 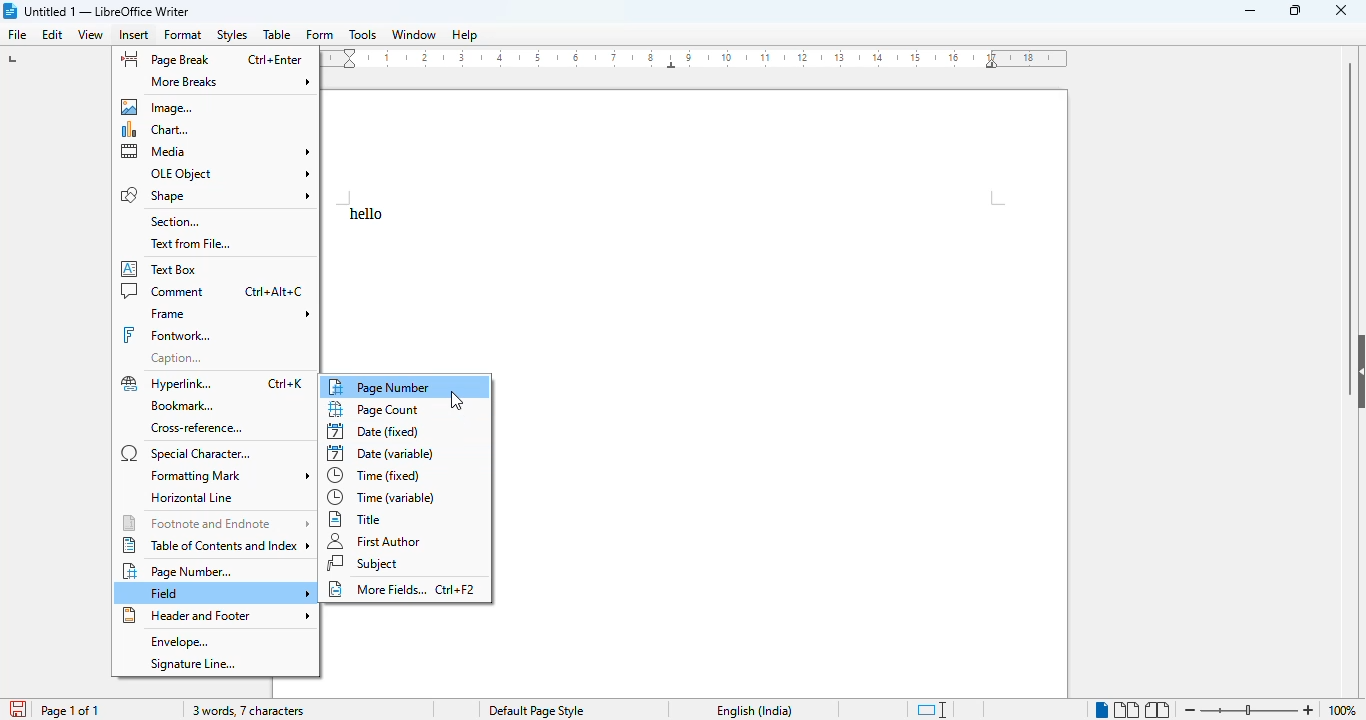 I want to click on page 1 of 1, so click(x=70, y=711).